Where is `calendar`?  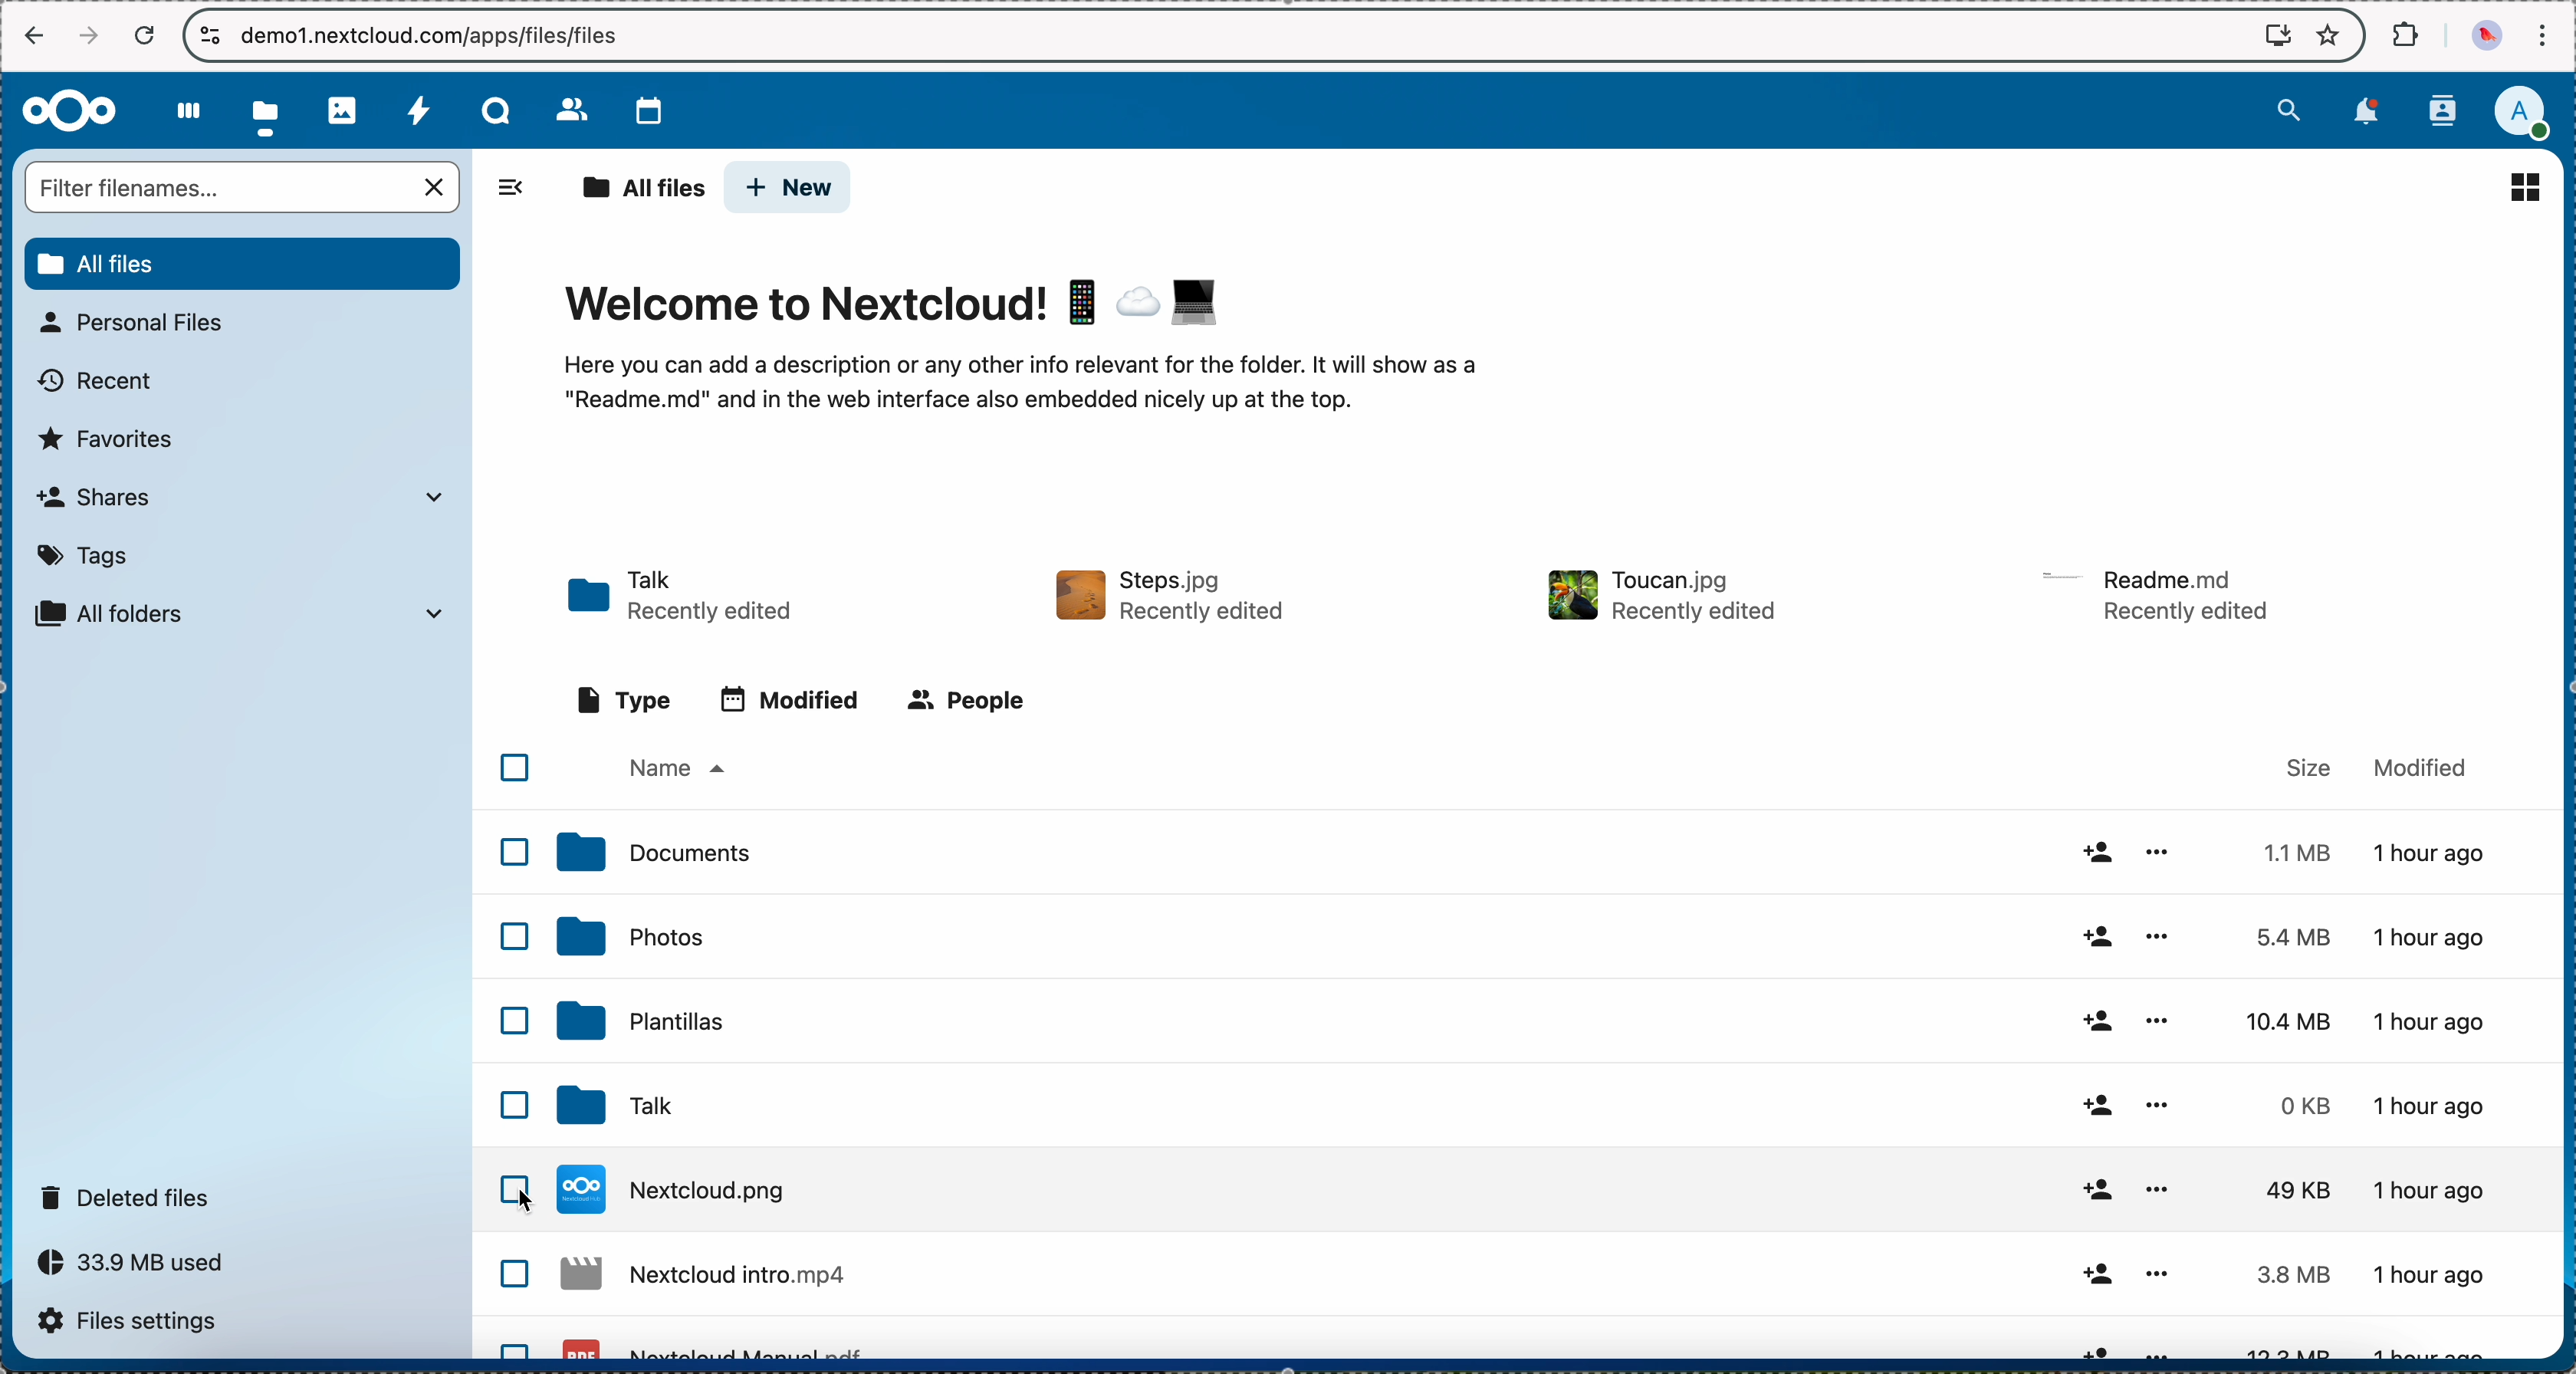
calendar is located at coordinates (641, 109).